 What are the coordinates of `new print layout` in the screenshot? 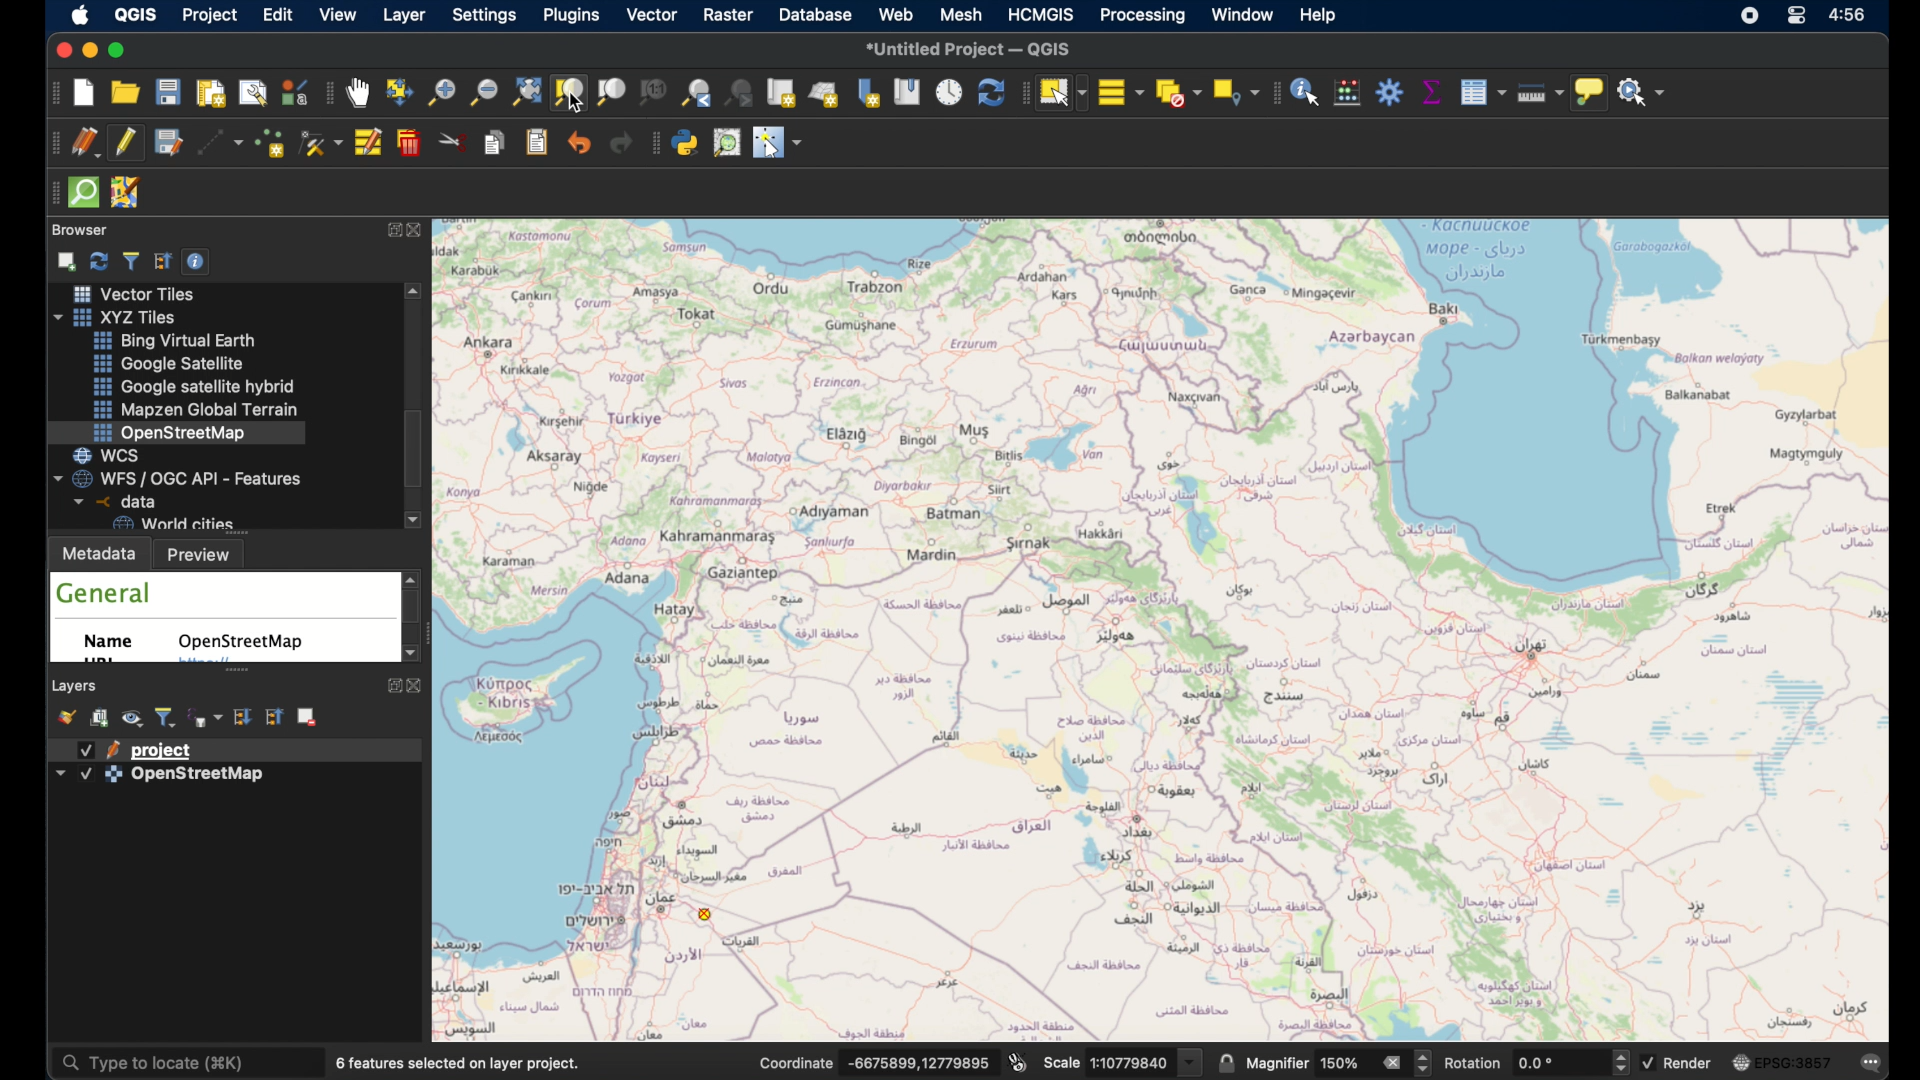 It's located at (209, 93).